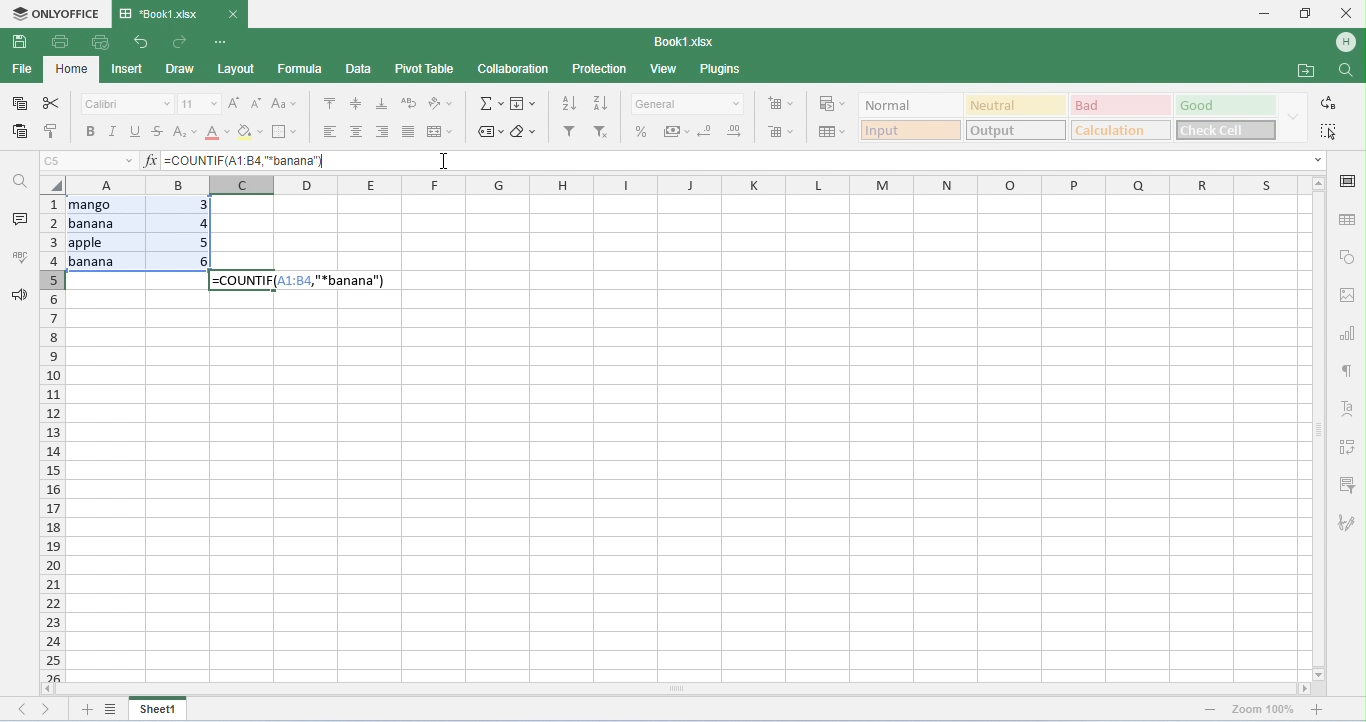  Describe the element at coordinates (705, 130) in the screenshot. I see `decrease decimal` at that location.